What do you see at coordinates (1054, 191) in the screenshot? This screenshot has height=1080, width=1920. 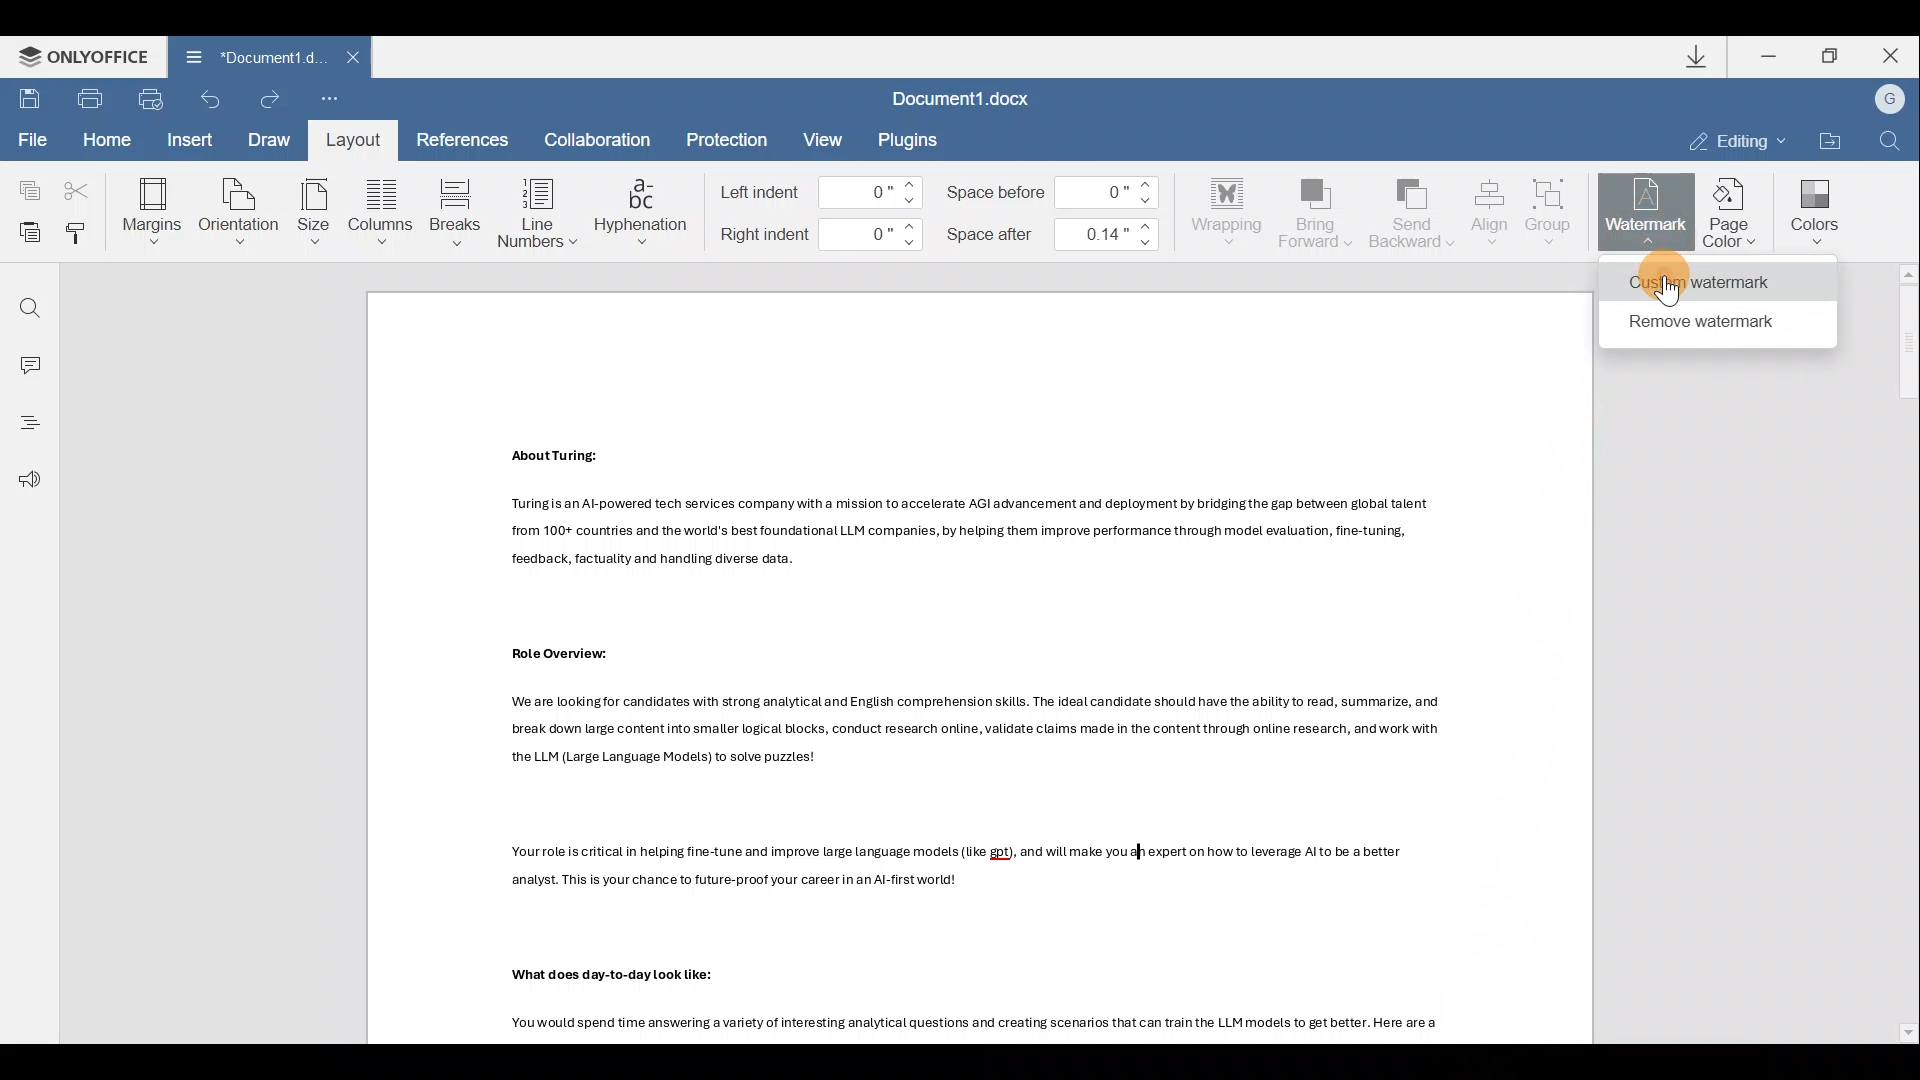 I see `Space before` at bounding box center [1054, 191].